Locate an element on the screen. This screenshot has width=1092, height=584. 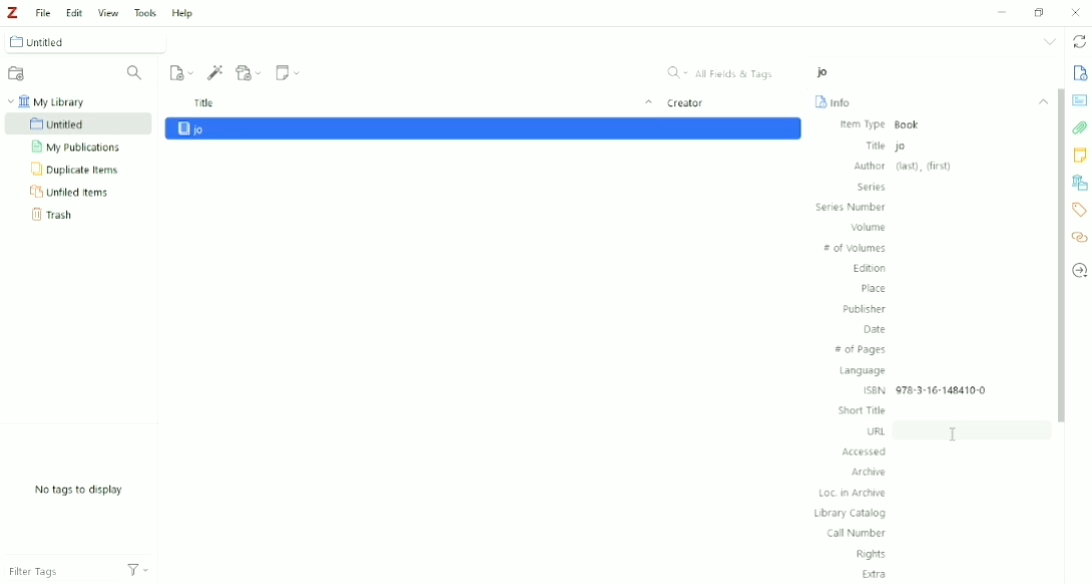
Vertical scrollbar is located at coordinates (1058, 255).